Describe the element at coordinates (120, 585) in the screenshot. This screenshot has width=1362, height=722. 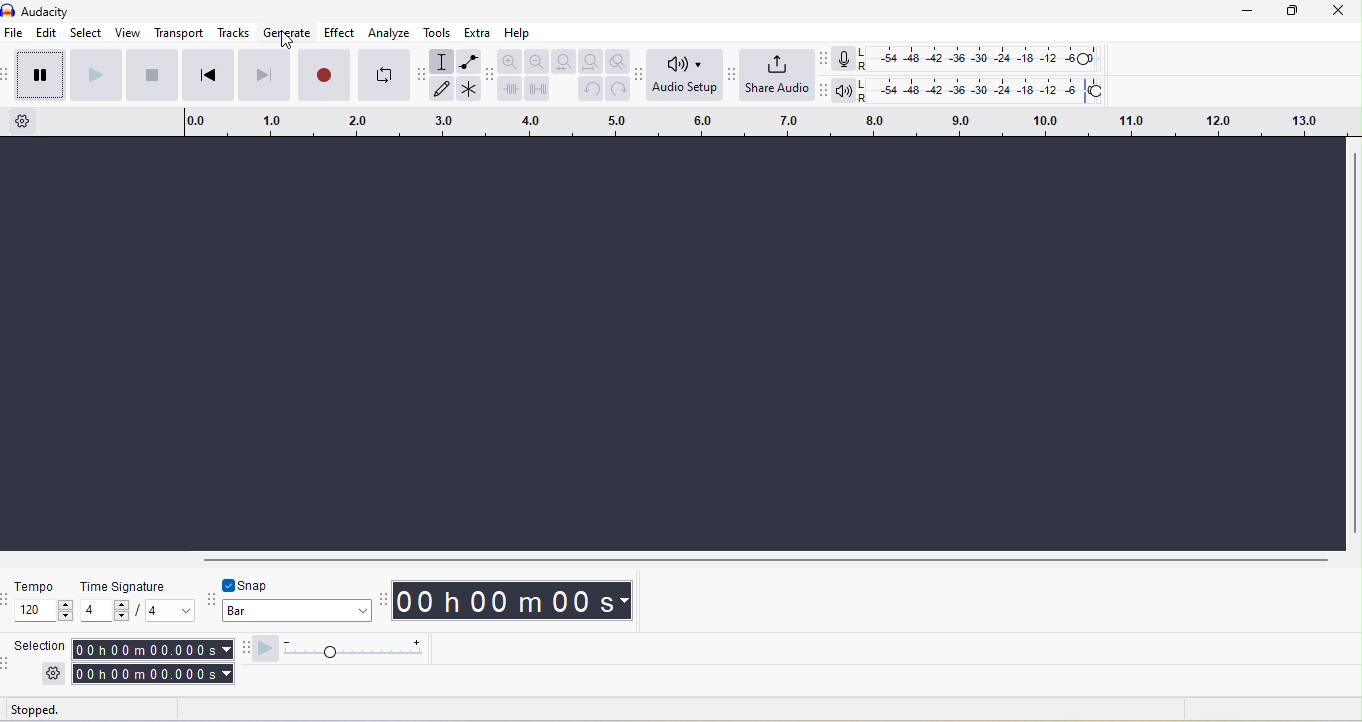
I see `time signature` at that location.